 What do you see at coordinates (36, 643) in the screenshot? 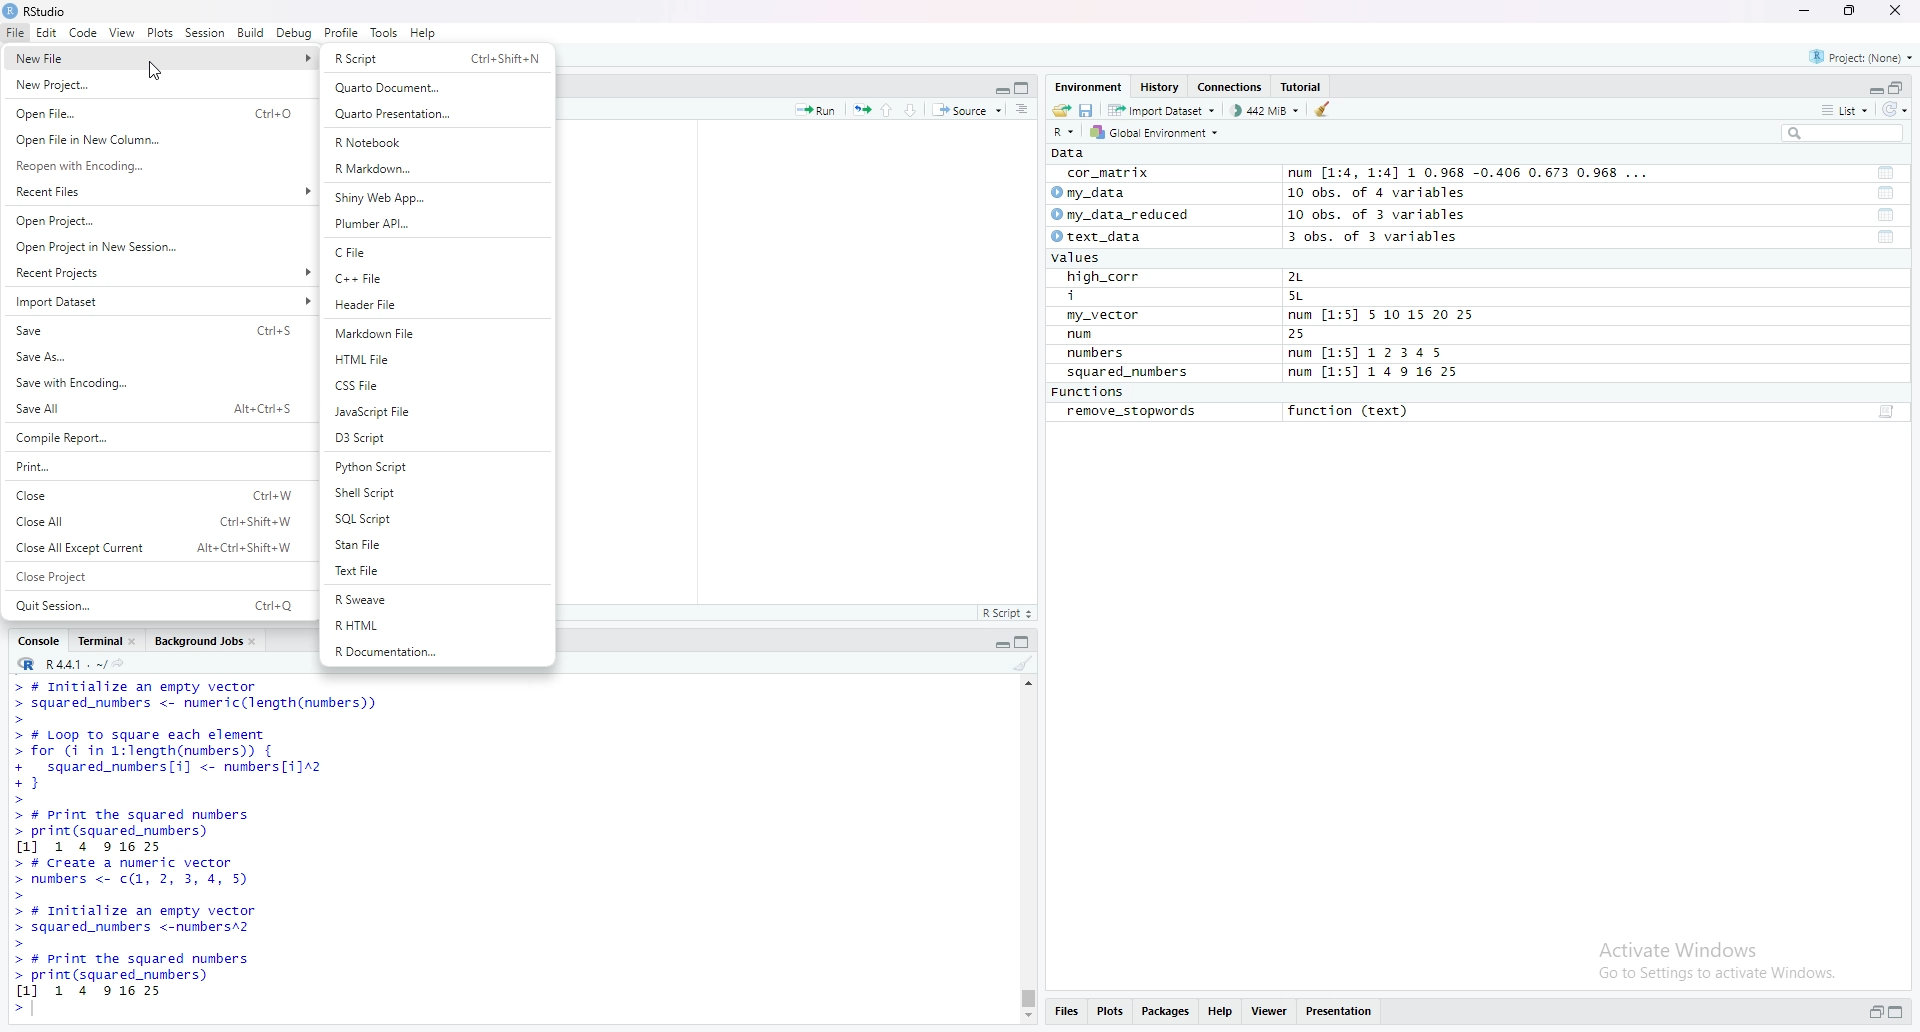
I see `console` at bounding box center [36, 643].